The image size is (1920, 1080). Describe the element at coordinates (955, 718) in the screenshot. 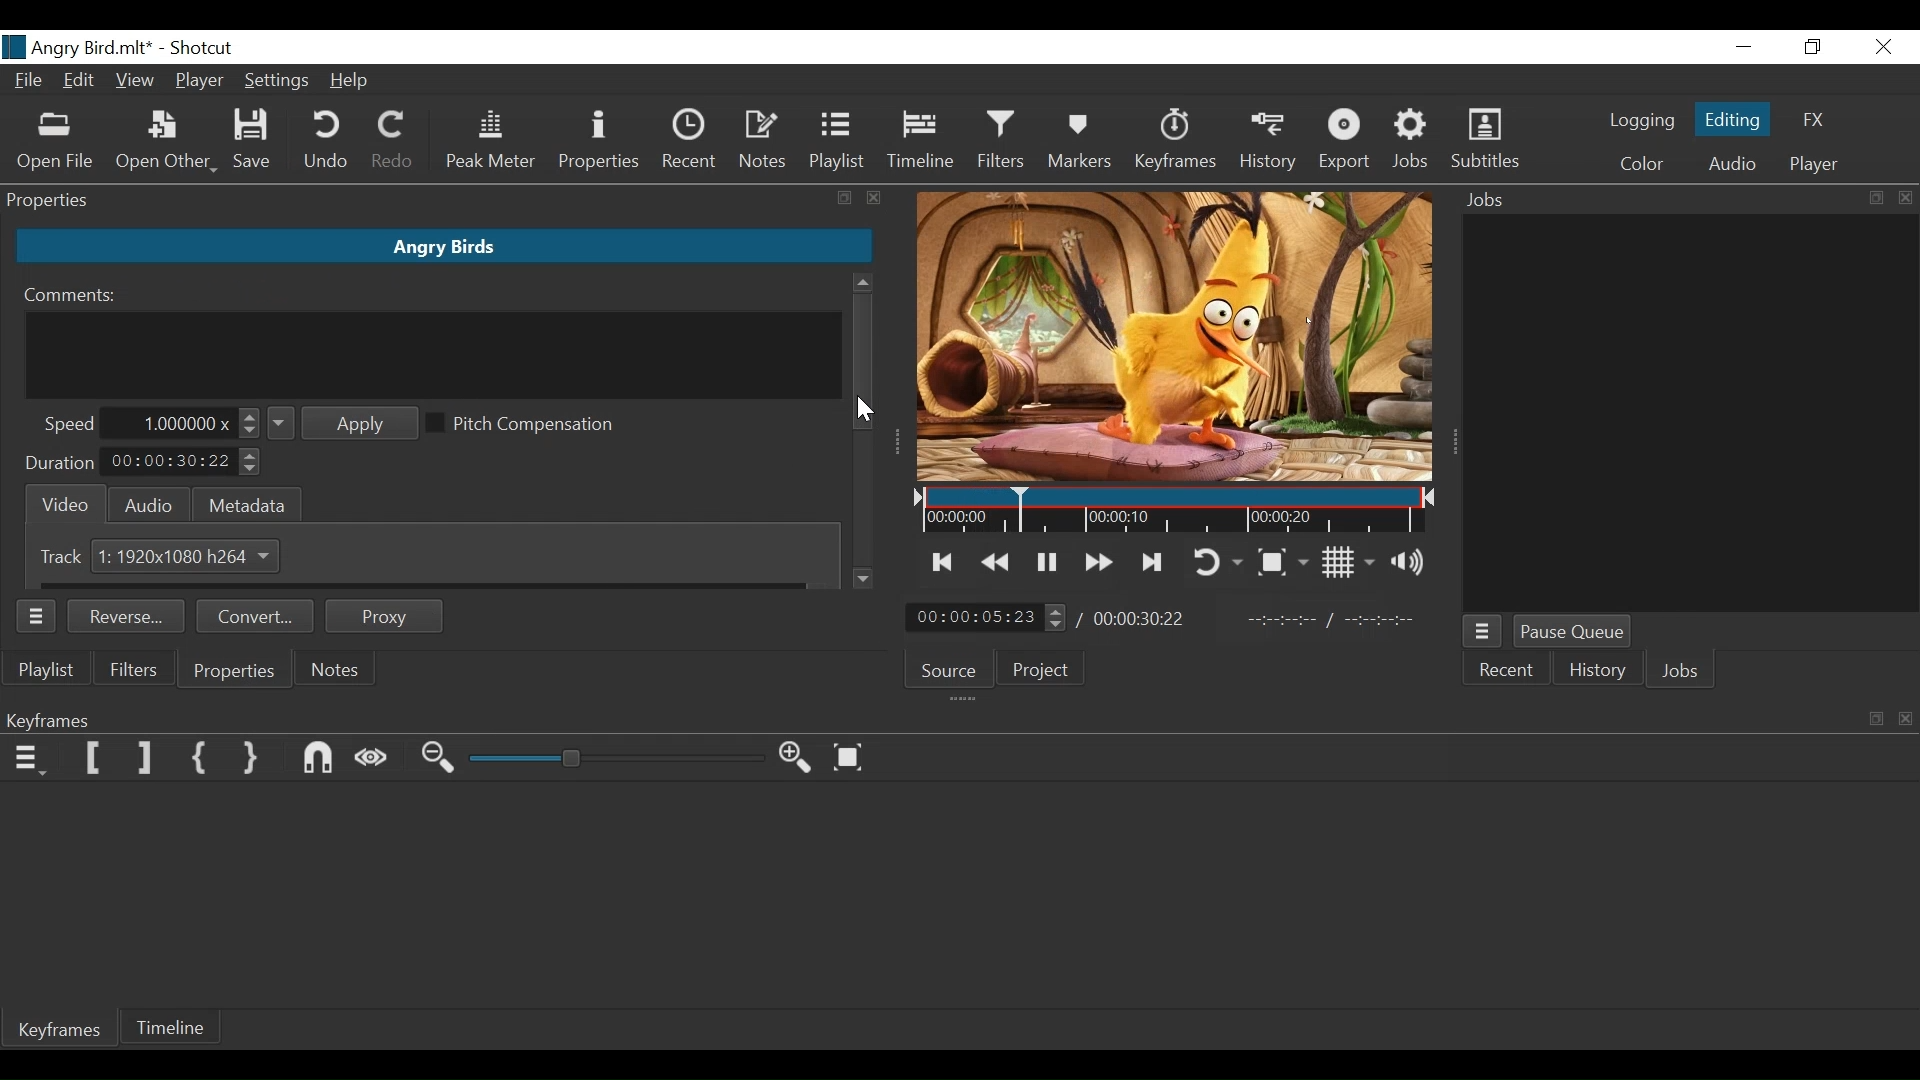

I see `Keyframe Panel` at that location.